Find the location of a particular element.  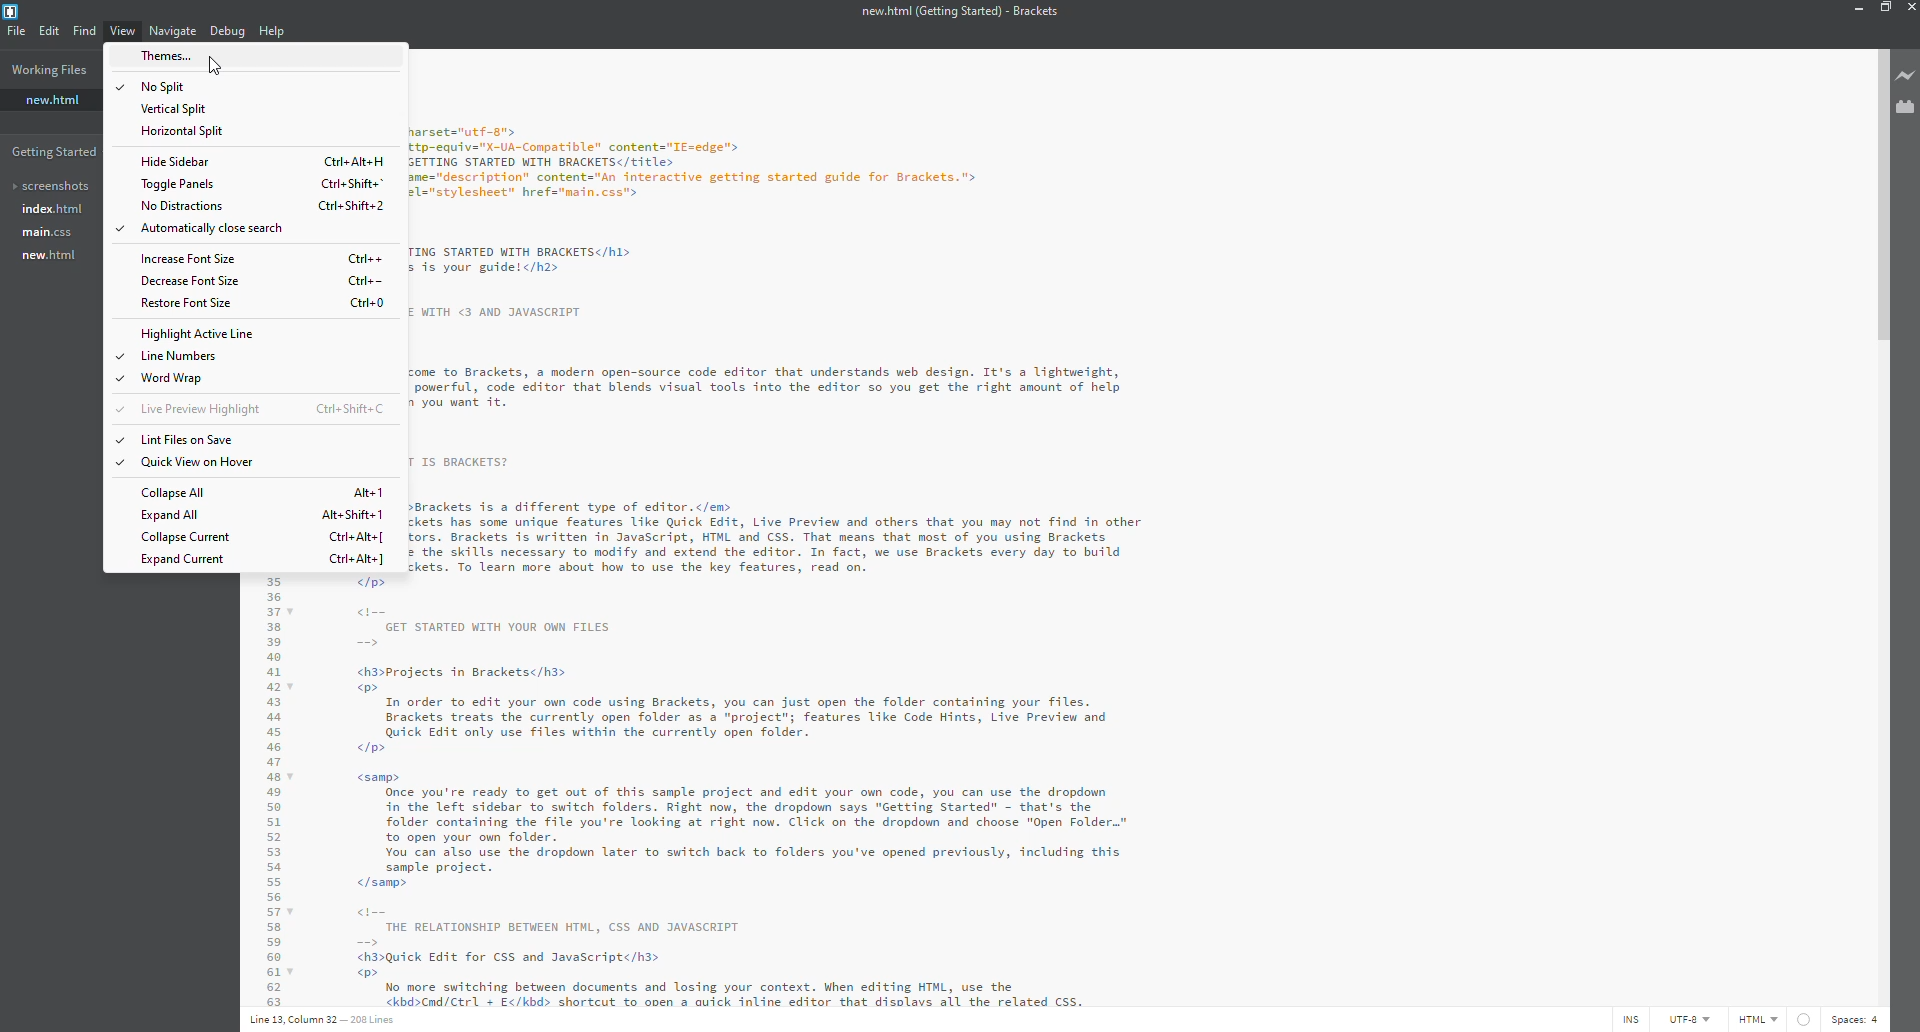

scroll bar is located at coordinates (1884, 186).